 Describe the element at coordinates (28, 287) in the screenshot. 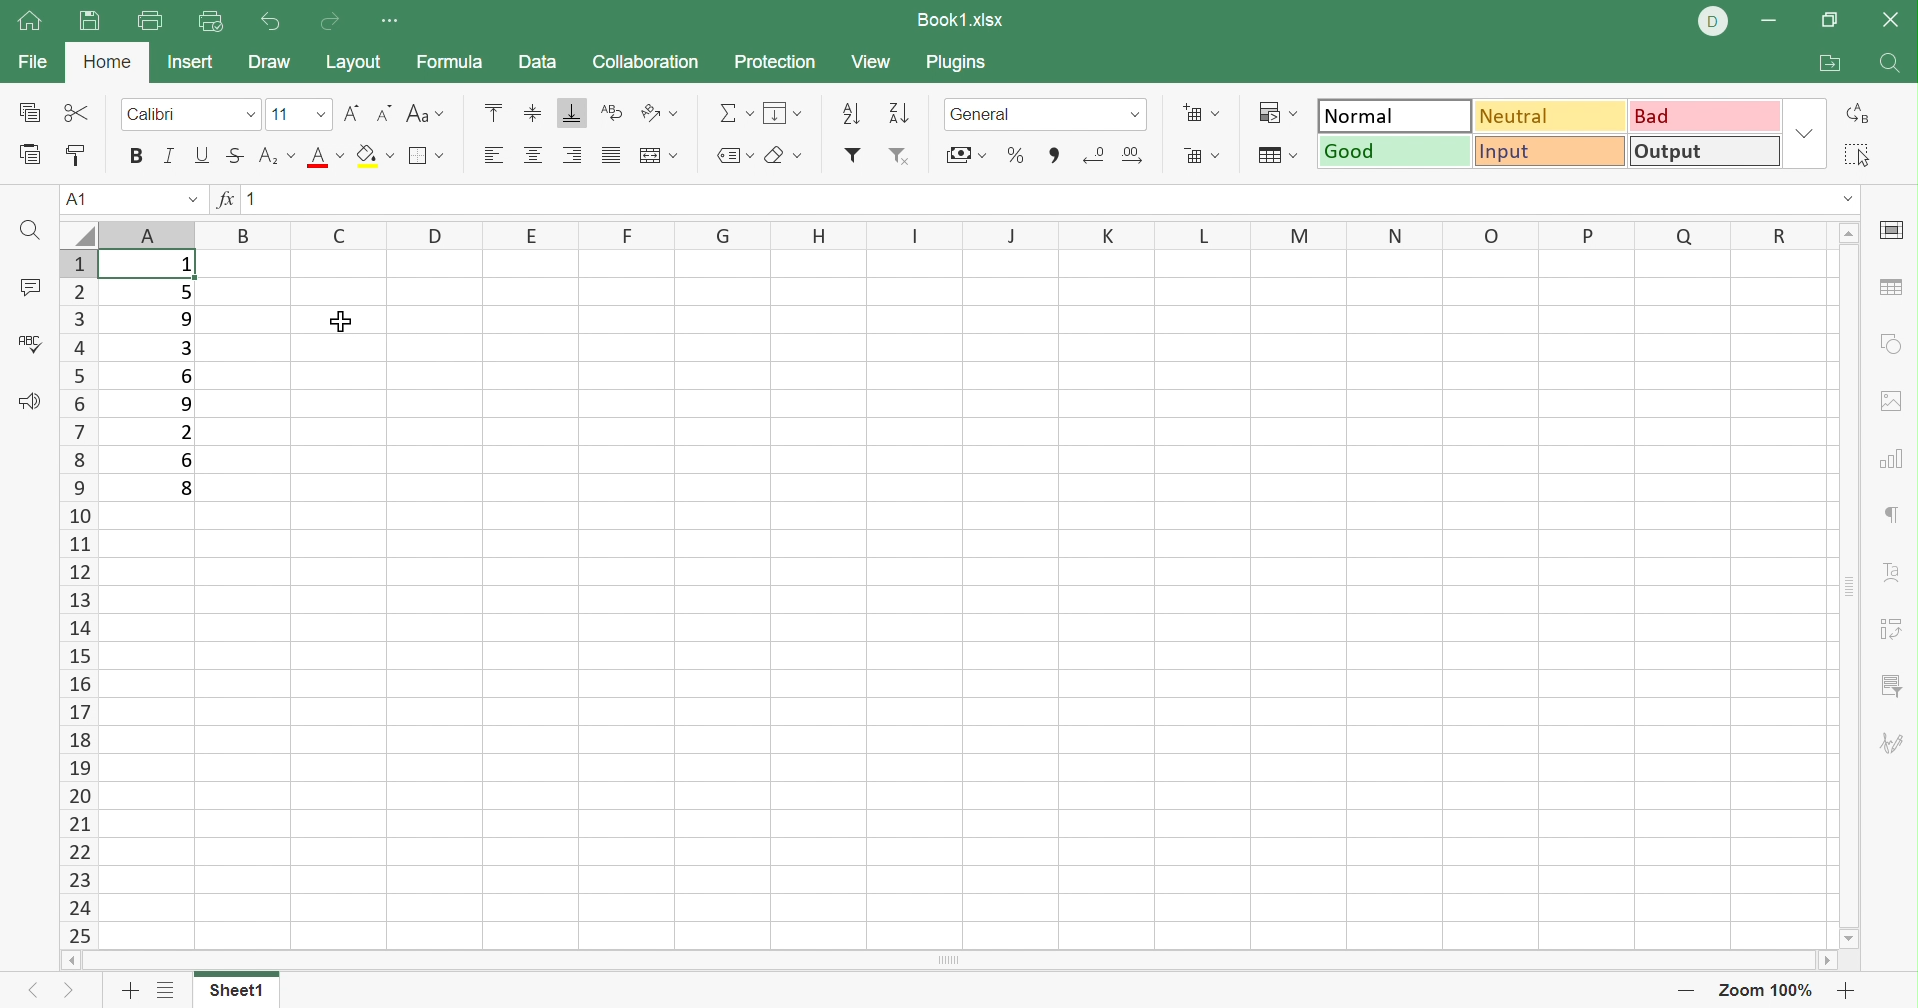

I see `Comment` at that location.